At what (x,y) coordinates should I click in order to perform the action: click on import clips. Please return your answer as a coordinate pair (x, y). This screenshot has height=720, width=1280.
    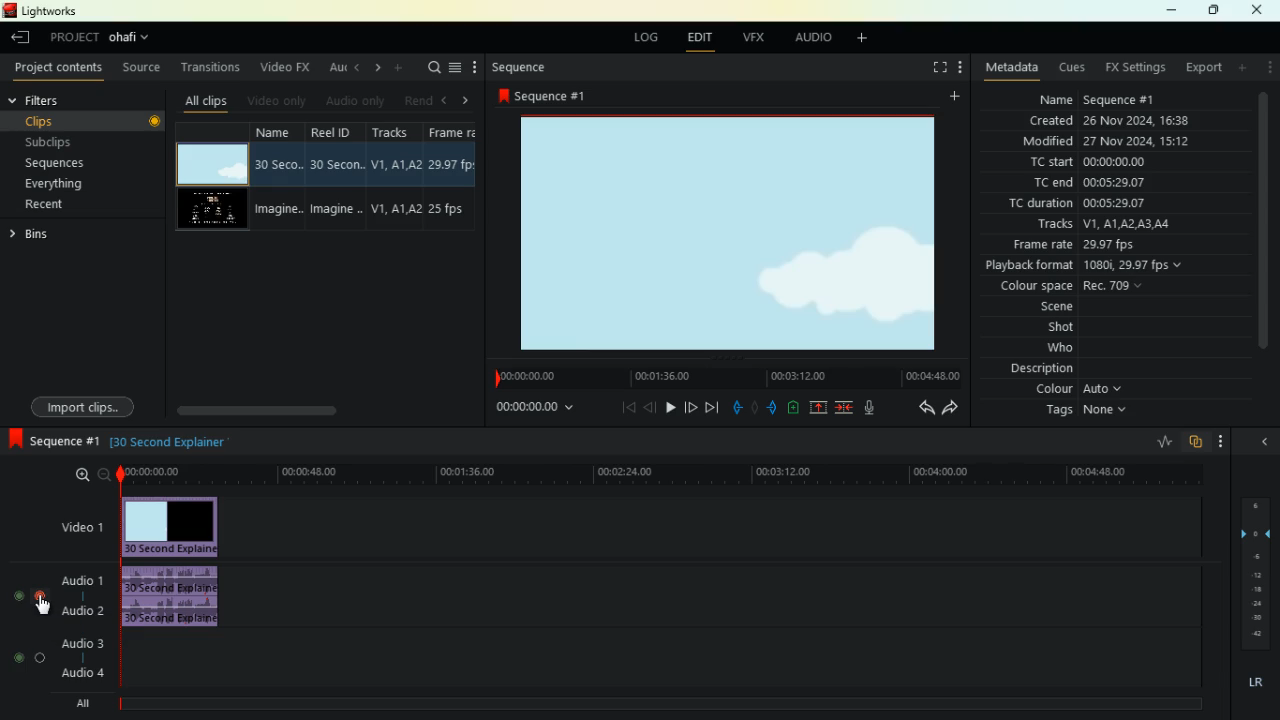
    Looking at the image, I should click on (81, 405).